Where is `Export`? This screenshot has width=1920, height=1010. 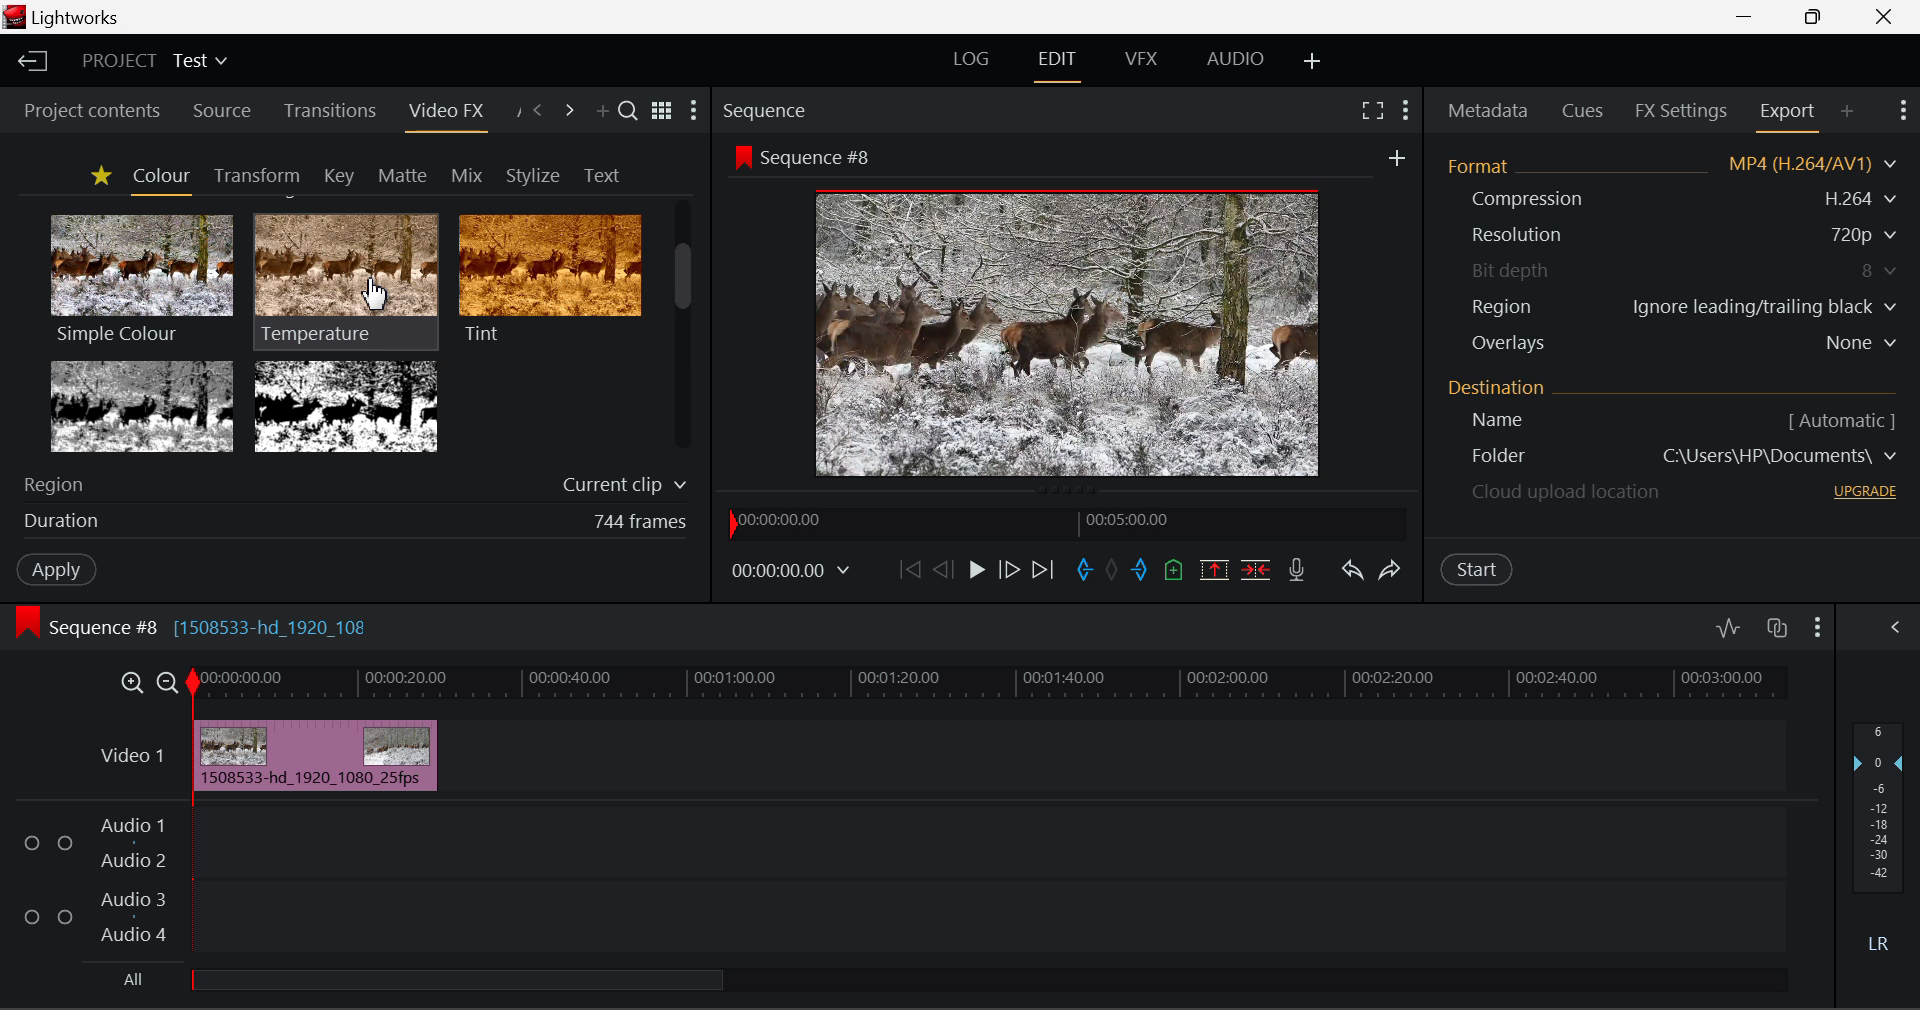 Export is located at coordinates (1789, 117).